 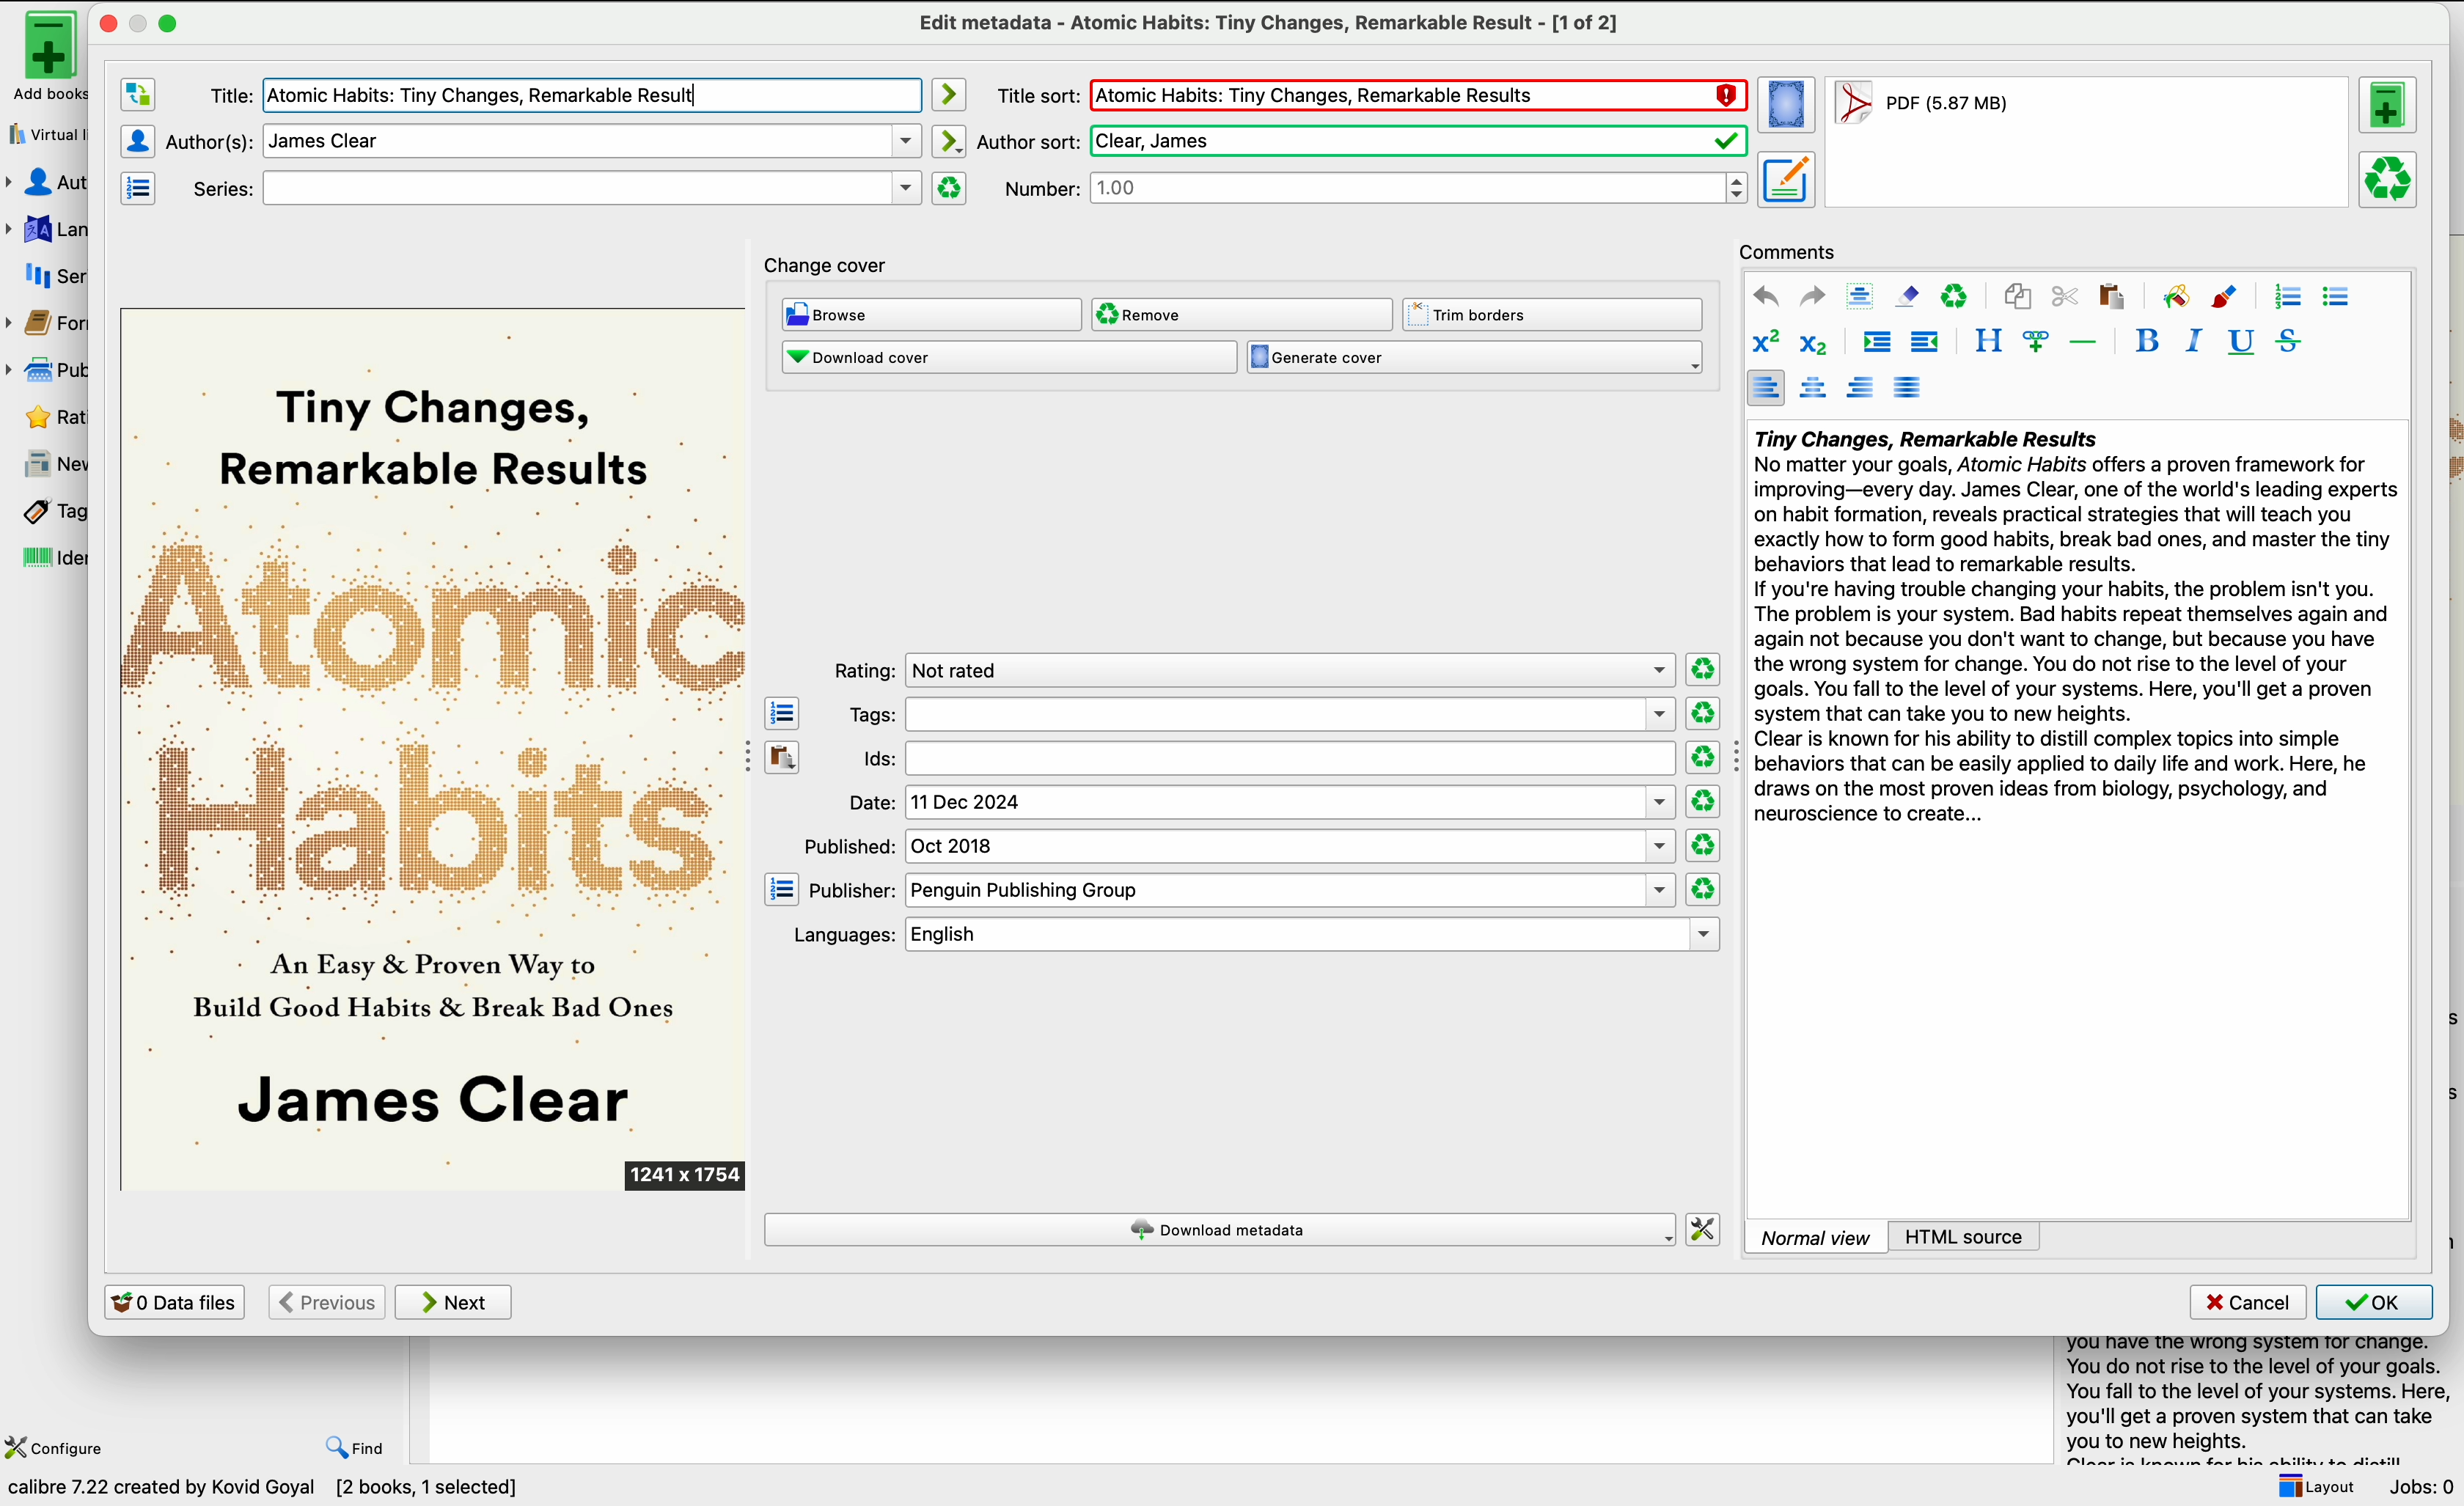 I want to click on change cover, so click(x=830, y=260).